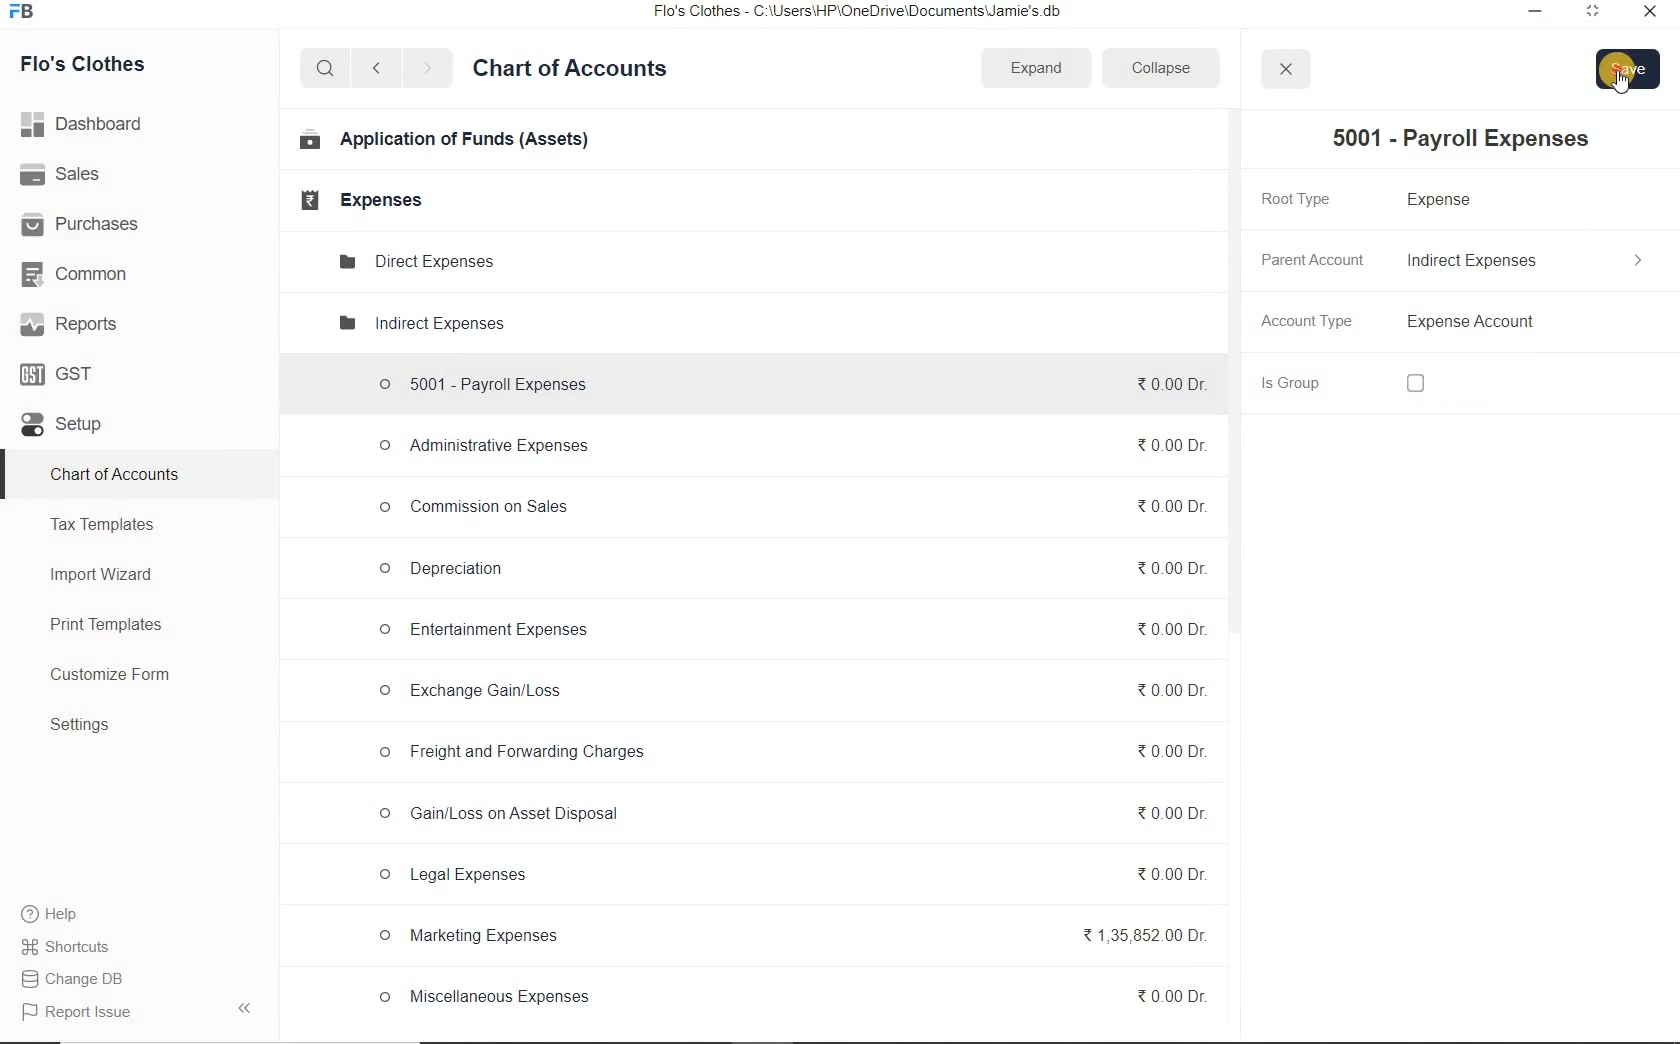  I want to click on vertical scrollbar, so click(1231, 373).